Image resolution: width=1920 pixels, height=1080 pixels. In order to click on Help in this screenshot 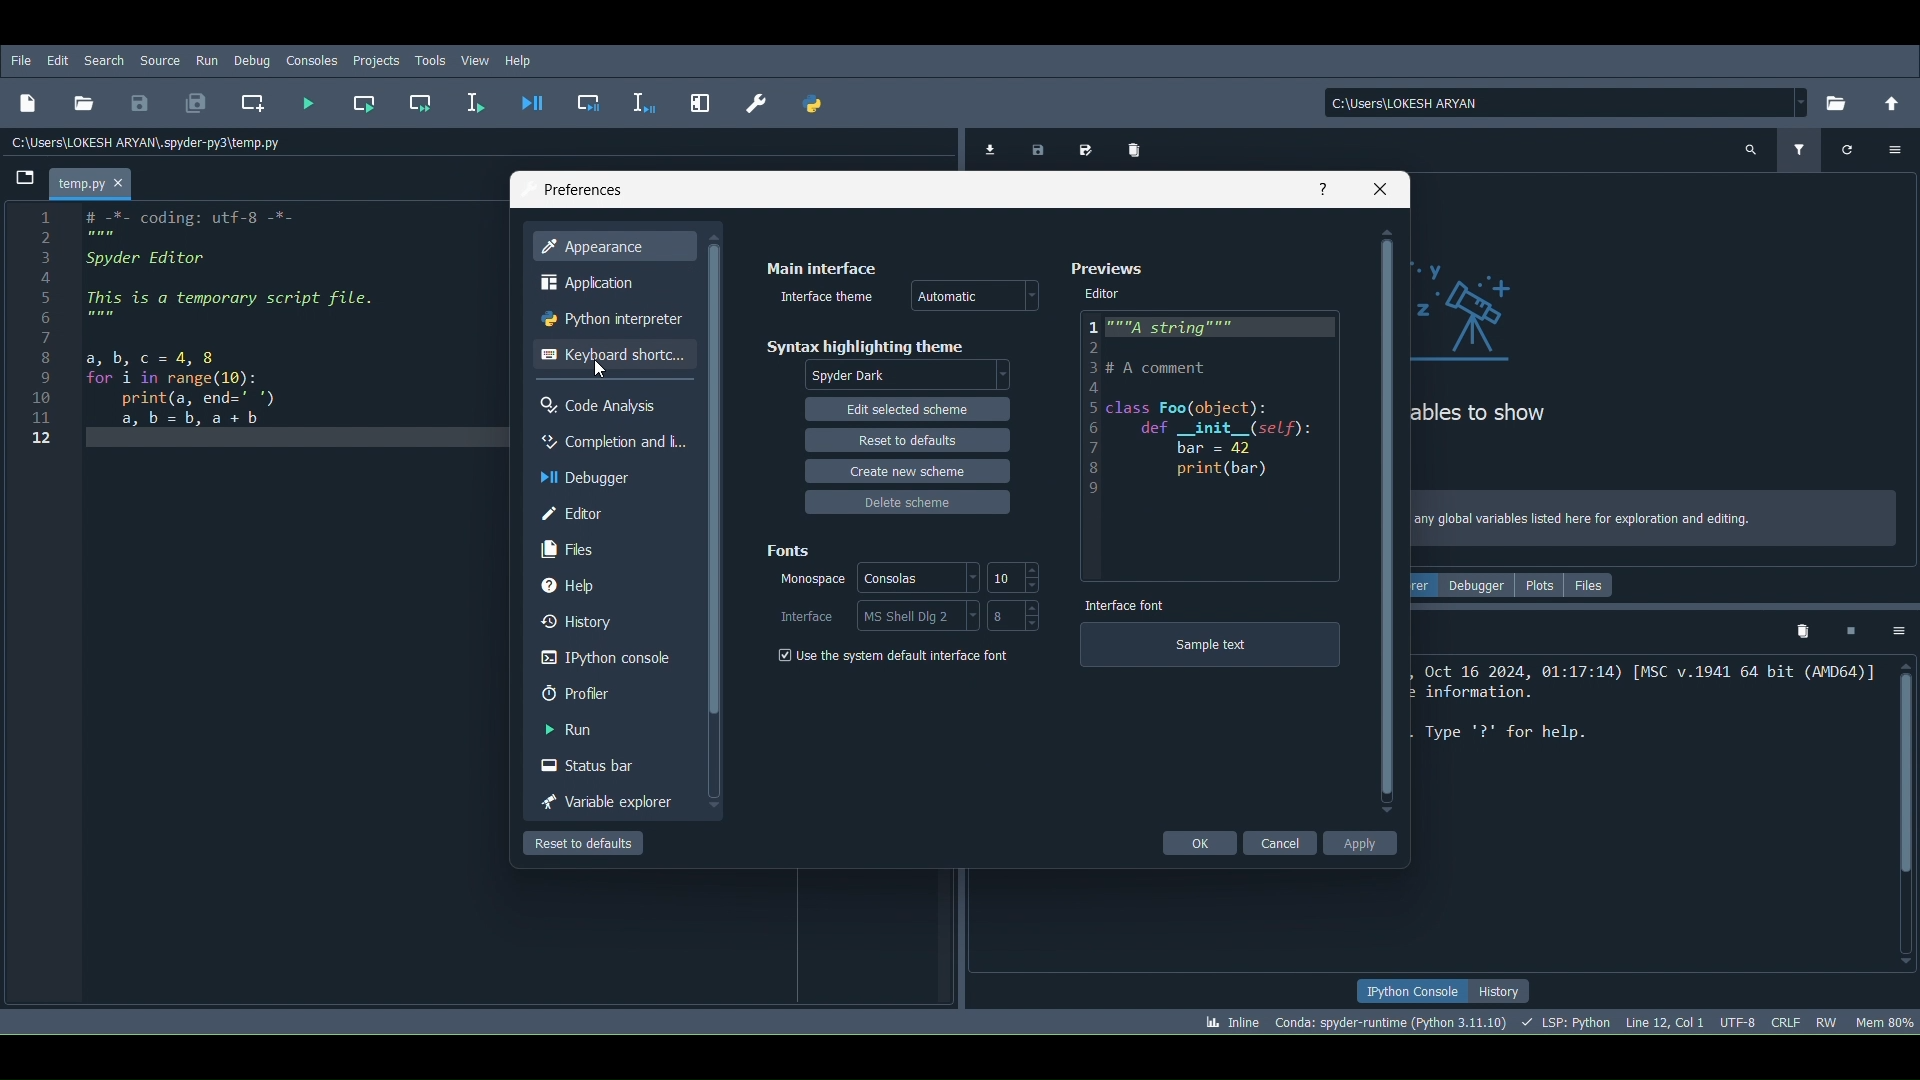, I will do `click(524, 60)`.